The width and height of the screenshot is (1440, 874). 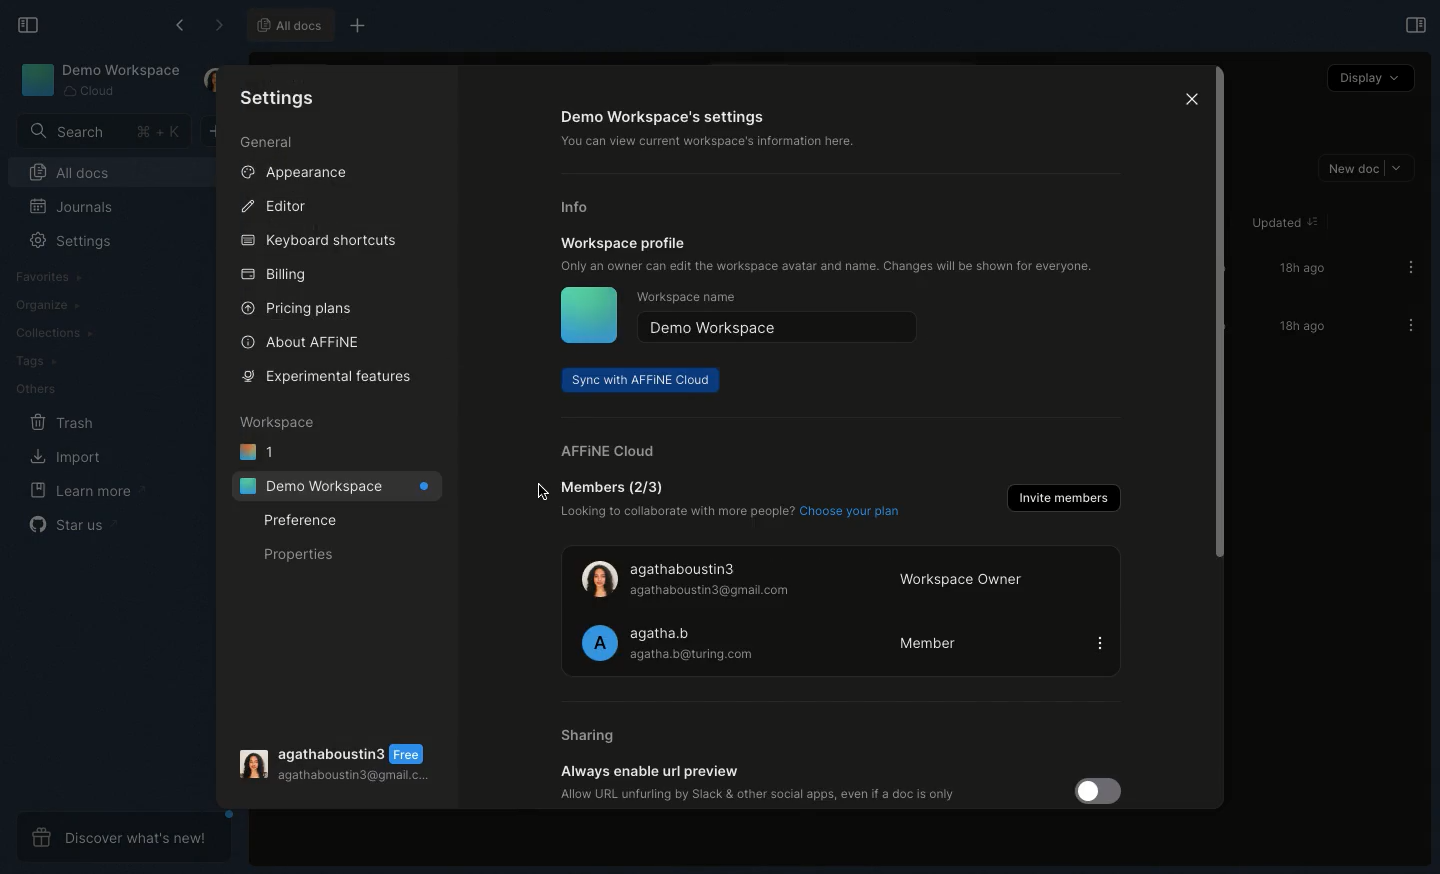 I want to click on Invite members, so click(x=1061, y=498).